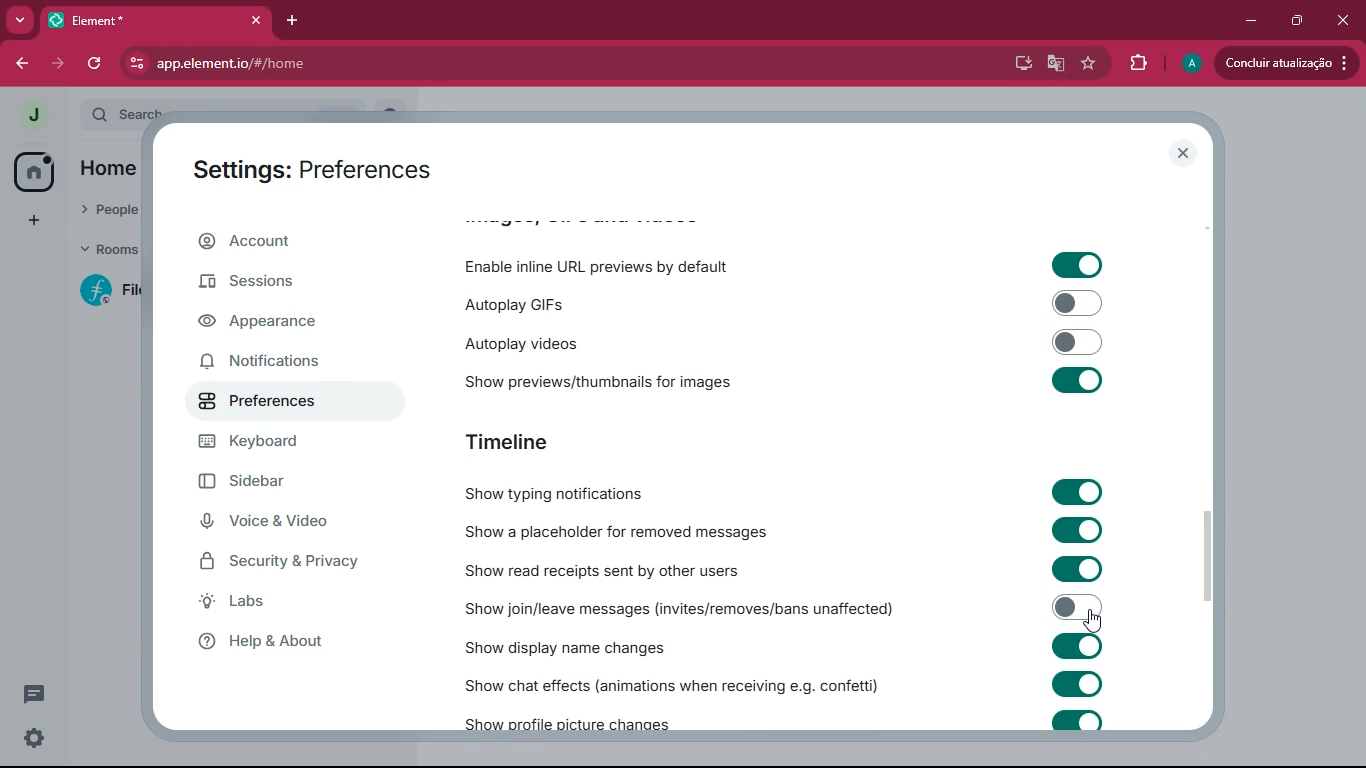 This screenshot has width=1366, height=768. What do you see at coordinates (1138, 64) in the screenshot?
I see `extensions` at bounding box center [1138, 64].